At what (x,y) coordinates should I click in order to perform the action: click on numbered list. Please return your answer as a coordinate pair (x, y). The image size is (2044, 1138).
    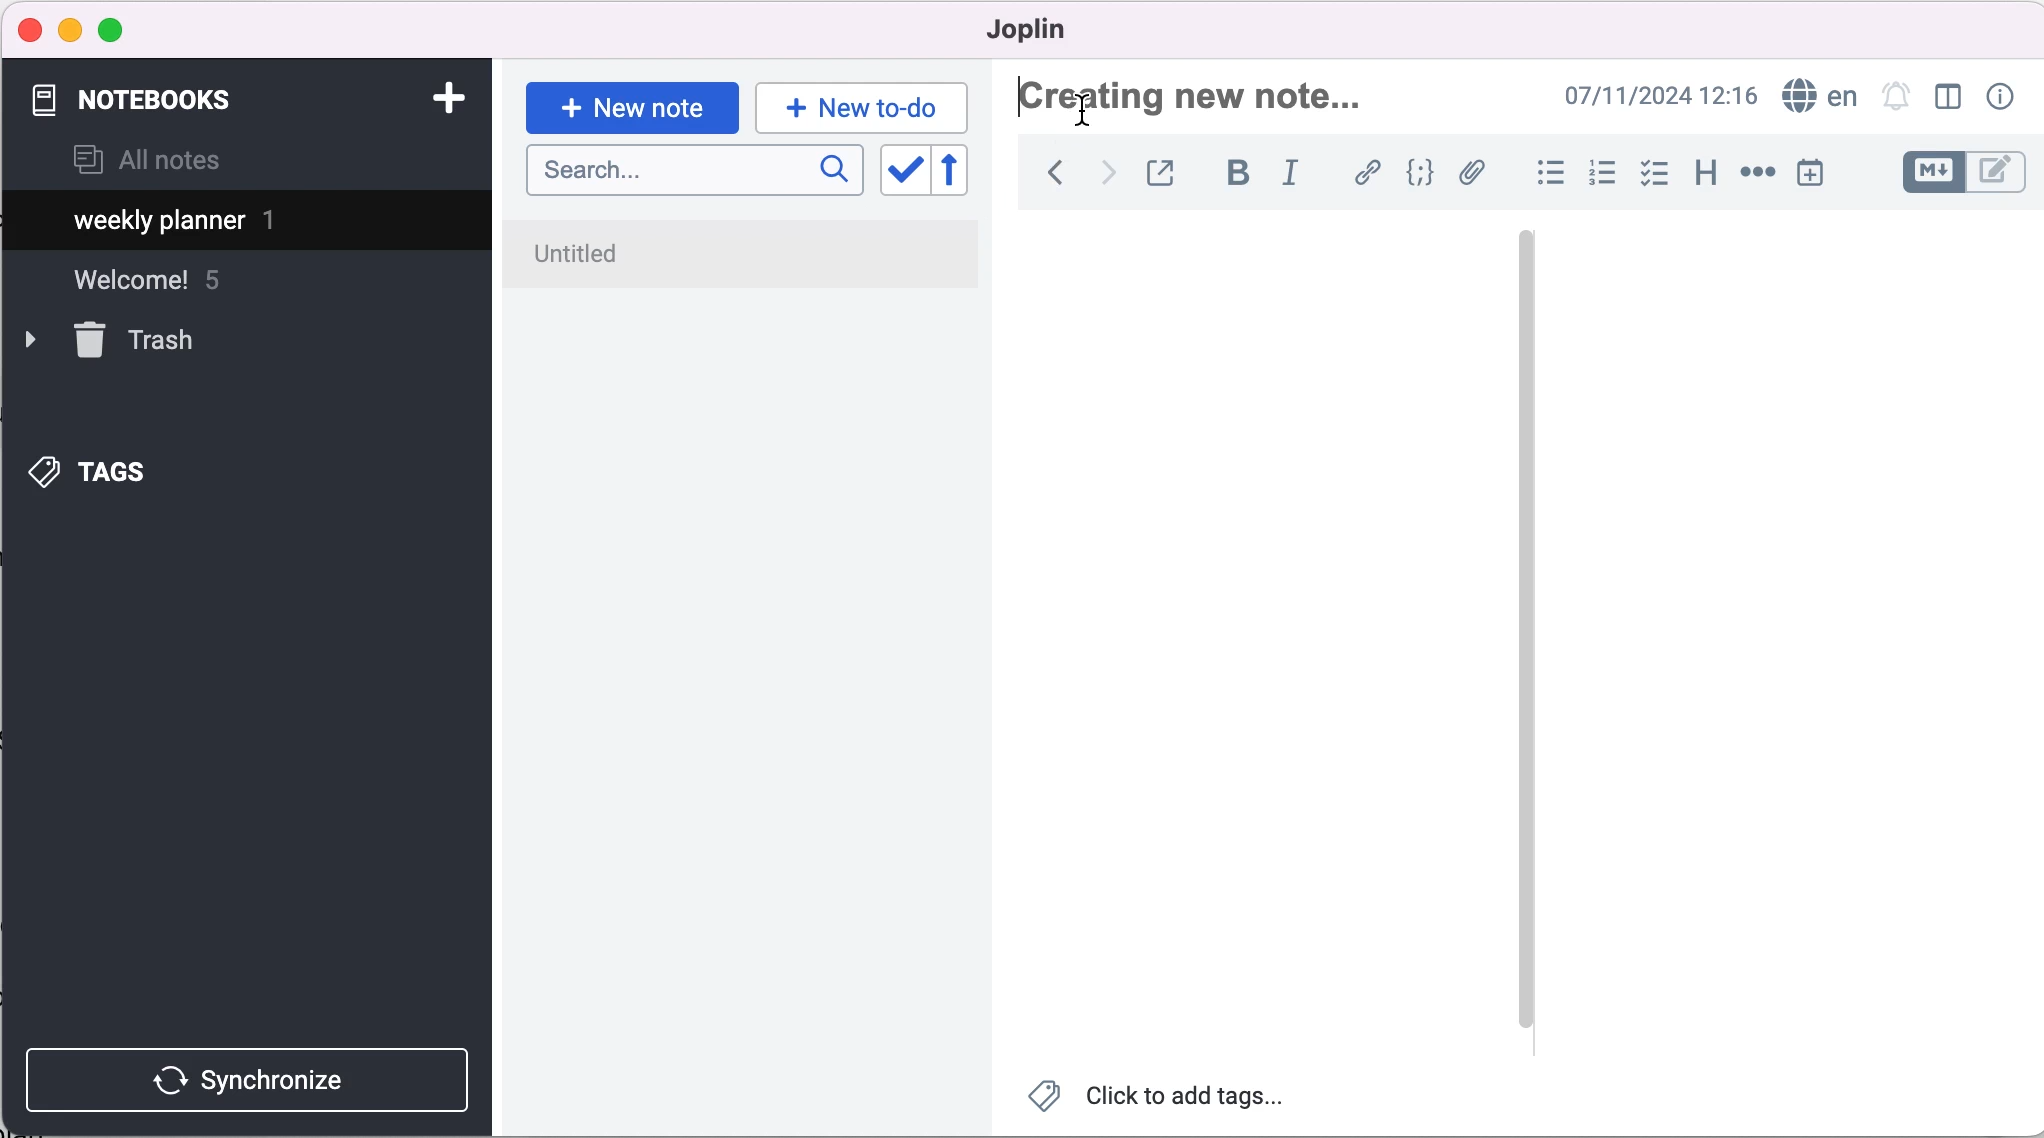
    Looking at the image, I should click on (1601, 176).